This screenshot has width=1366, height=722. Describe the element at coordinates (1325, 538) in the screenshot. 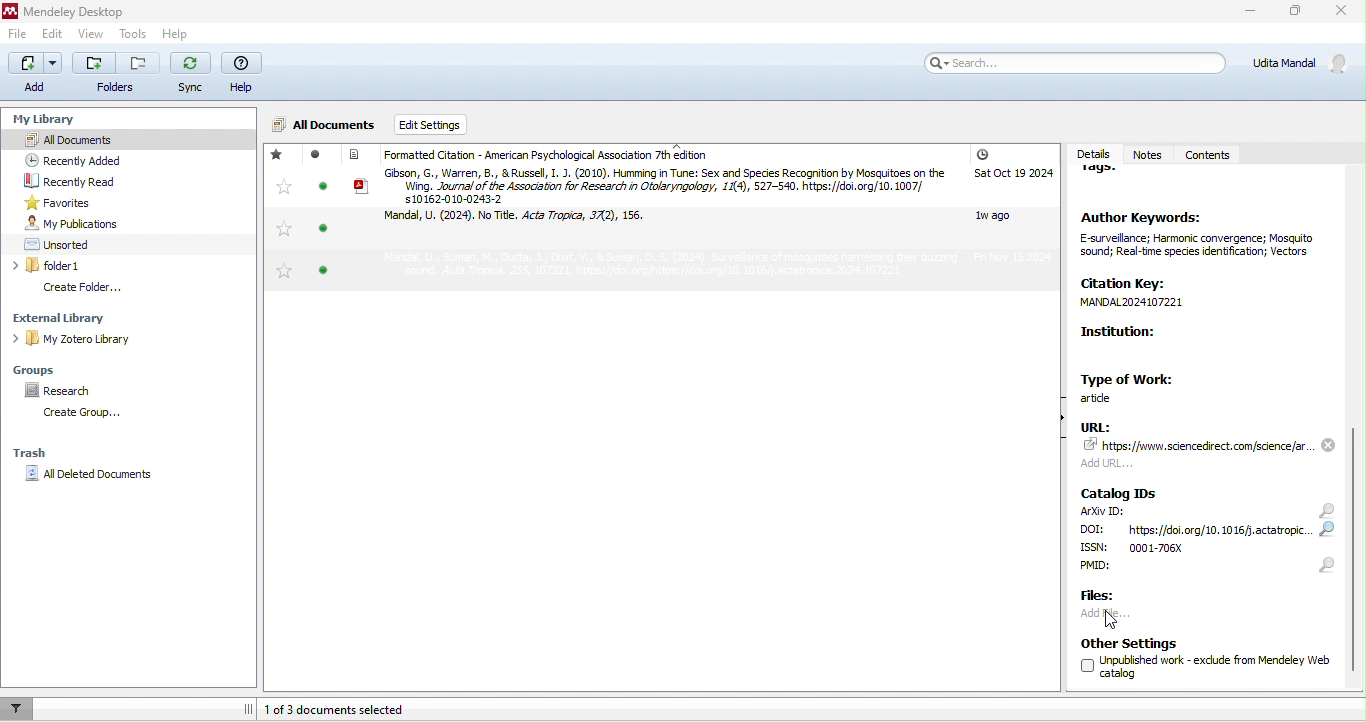

I see `search` at that location.